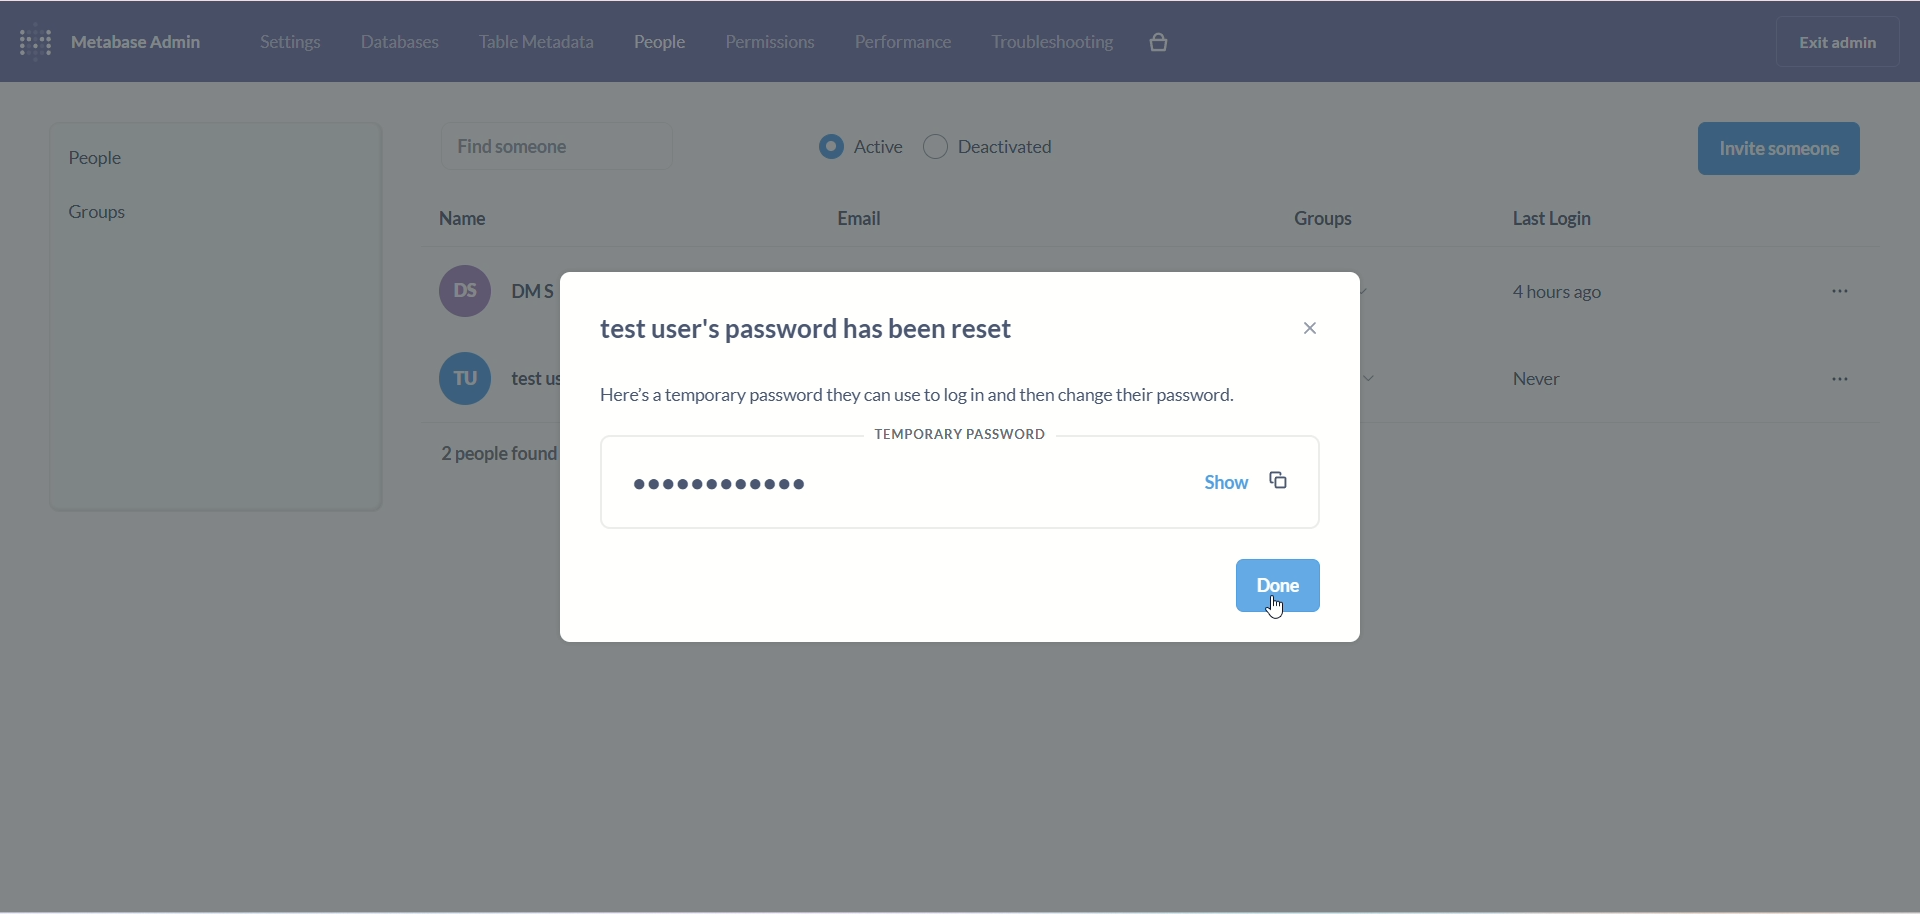 This screenshot has width=1920, height=914. Describe the element at coordinates (730, 478) in the screenshot. I see `password` at that location.